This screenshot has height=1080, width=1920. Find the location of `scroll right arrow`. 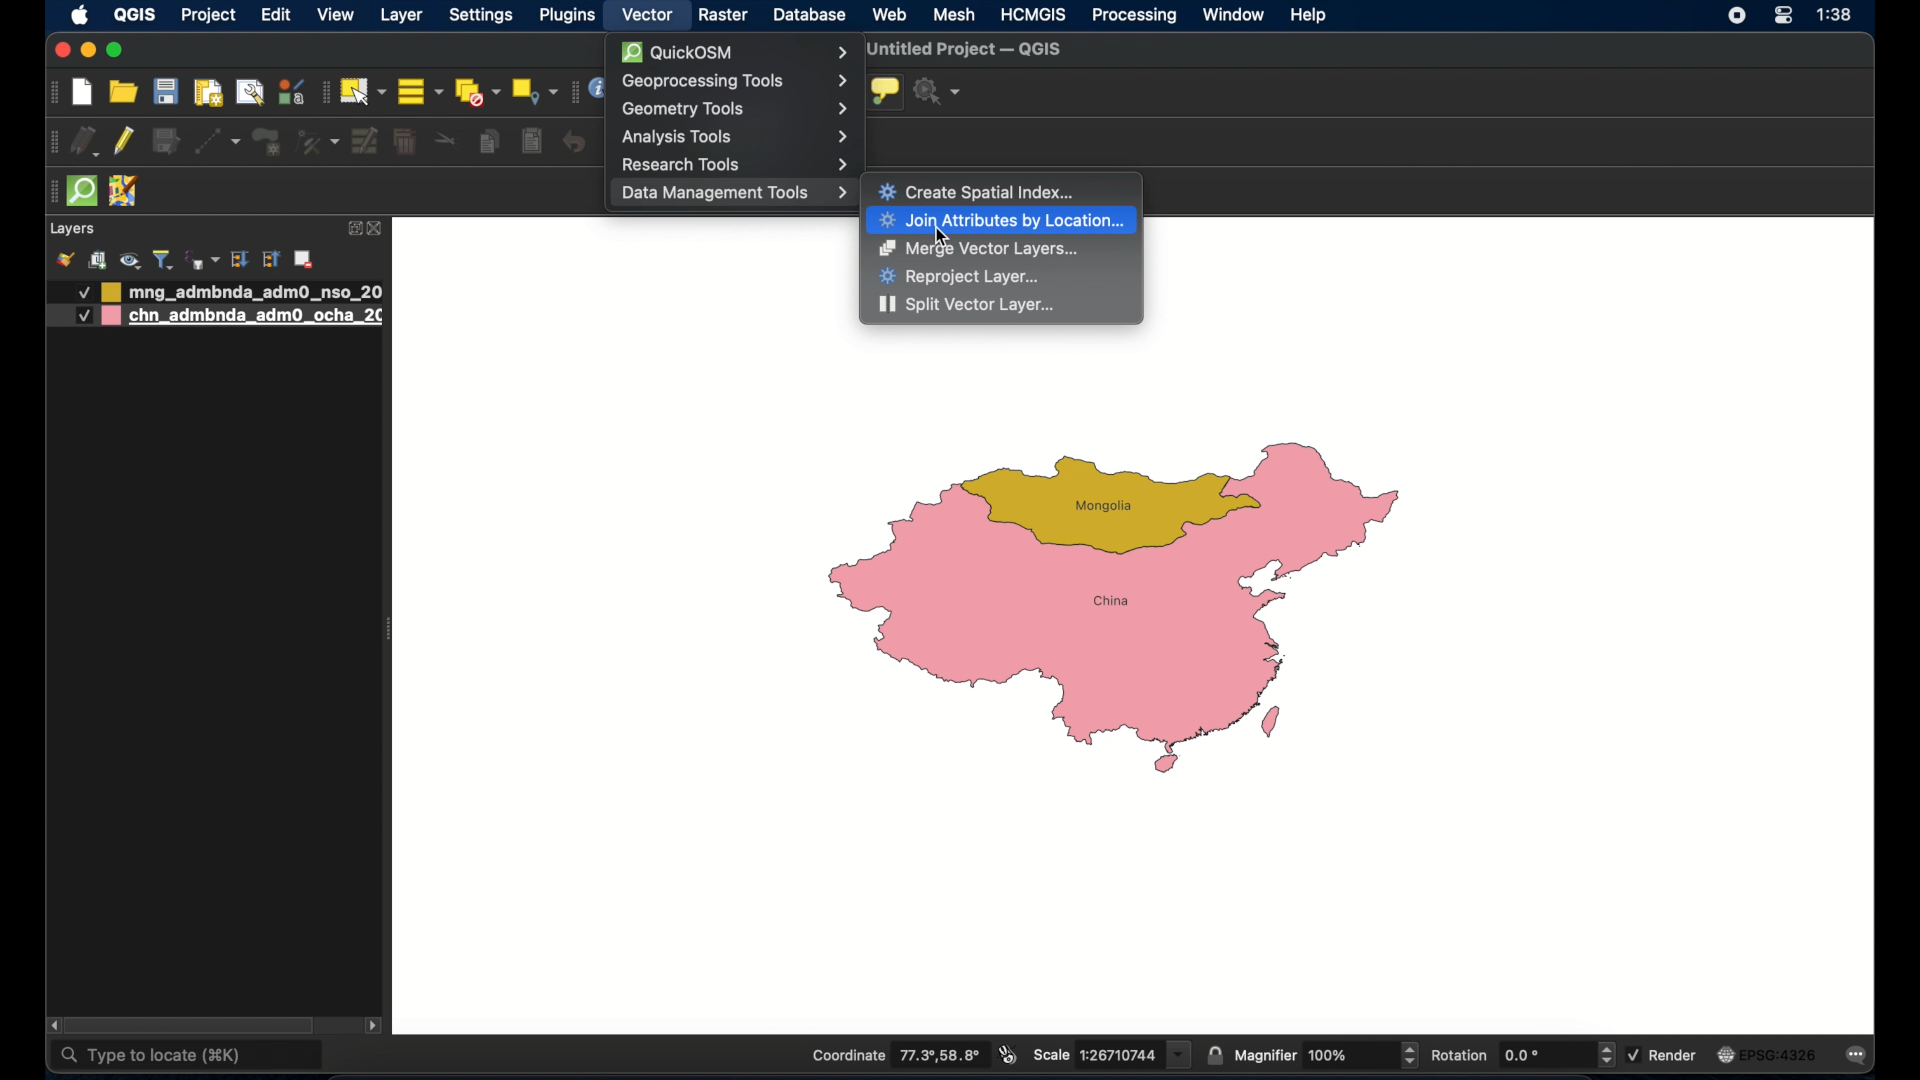

scroll right arrow is located at coordinates (378, 1024).